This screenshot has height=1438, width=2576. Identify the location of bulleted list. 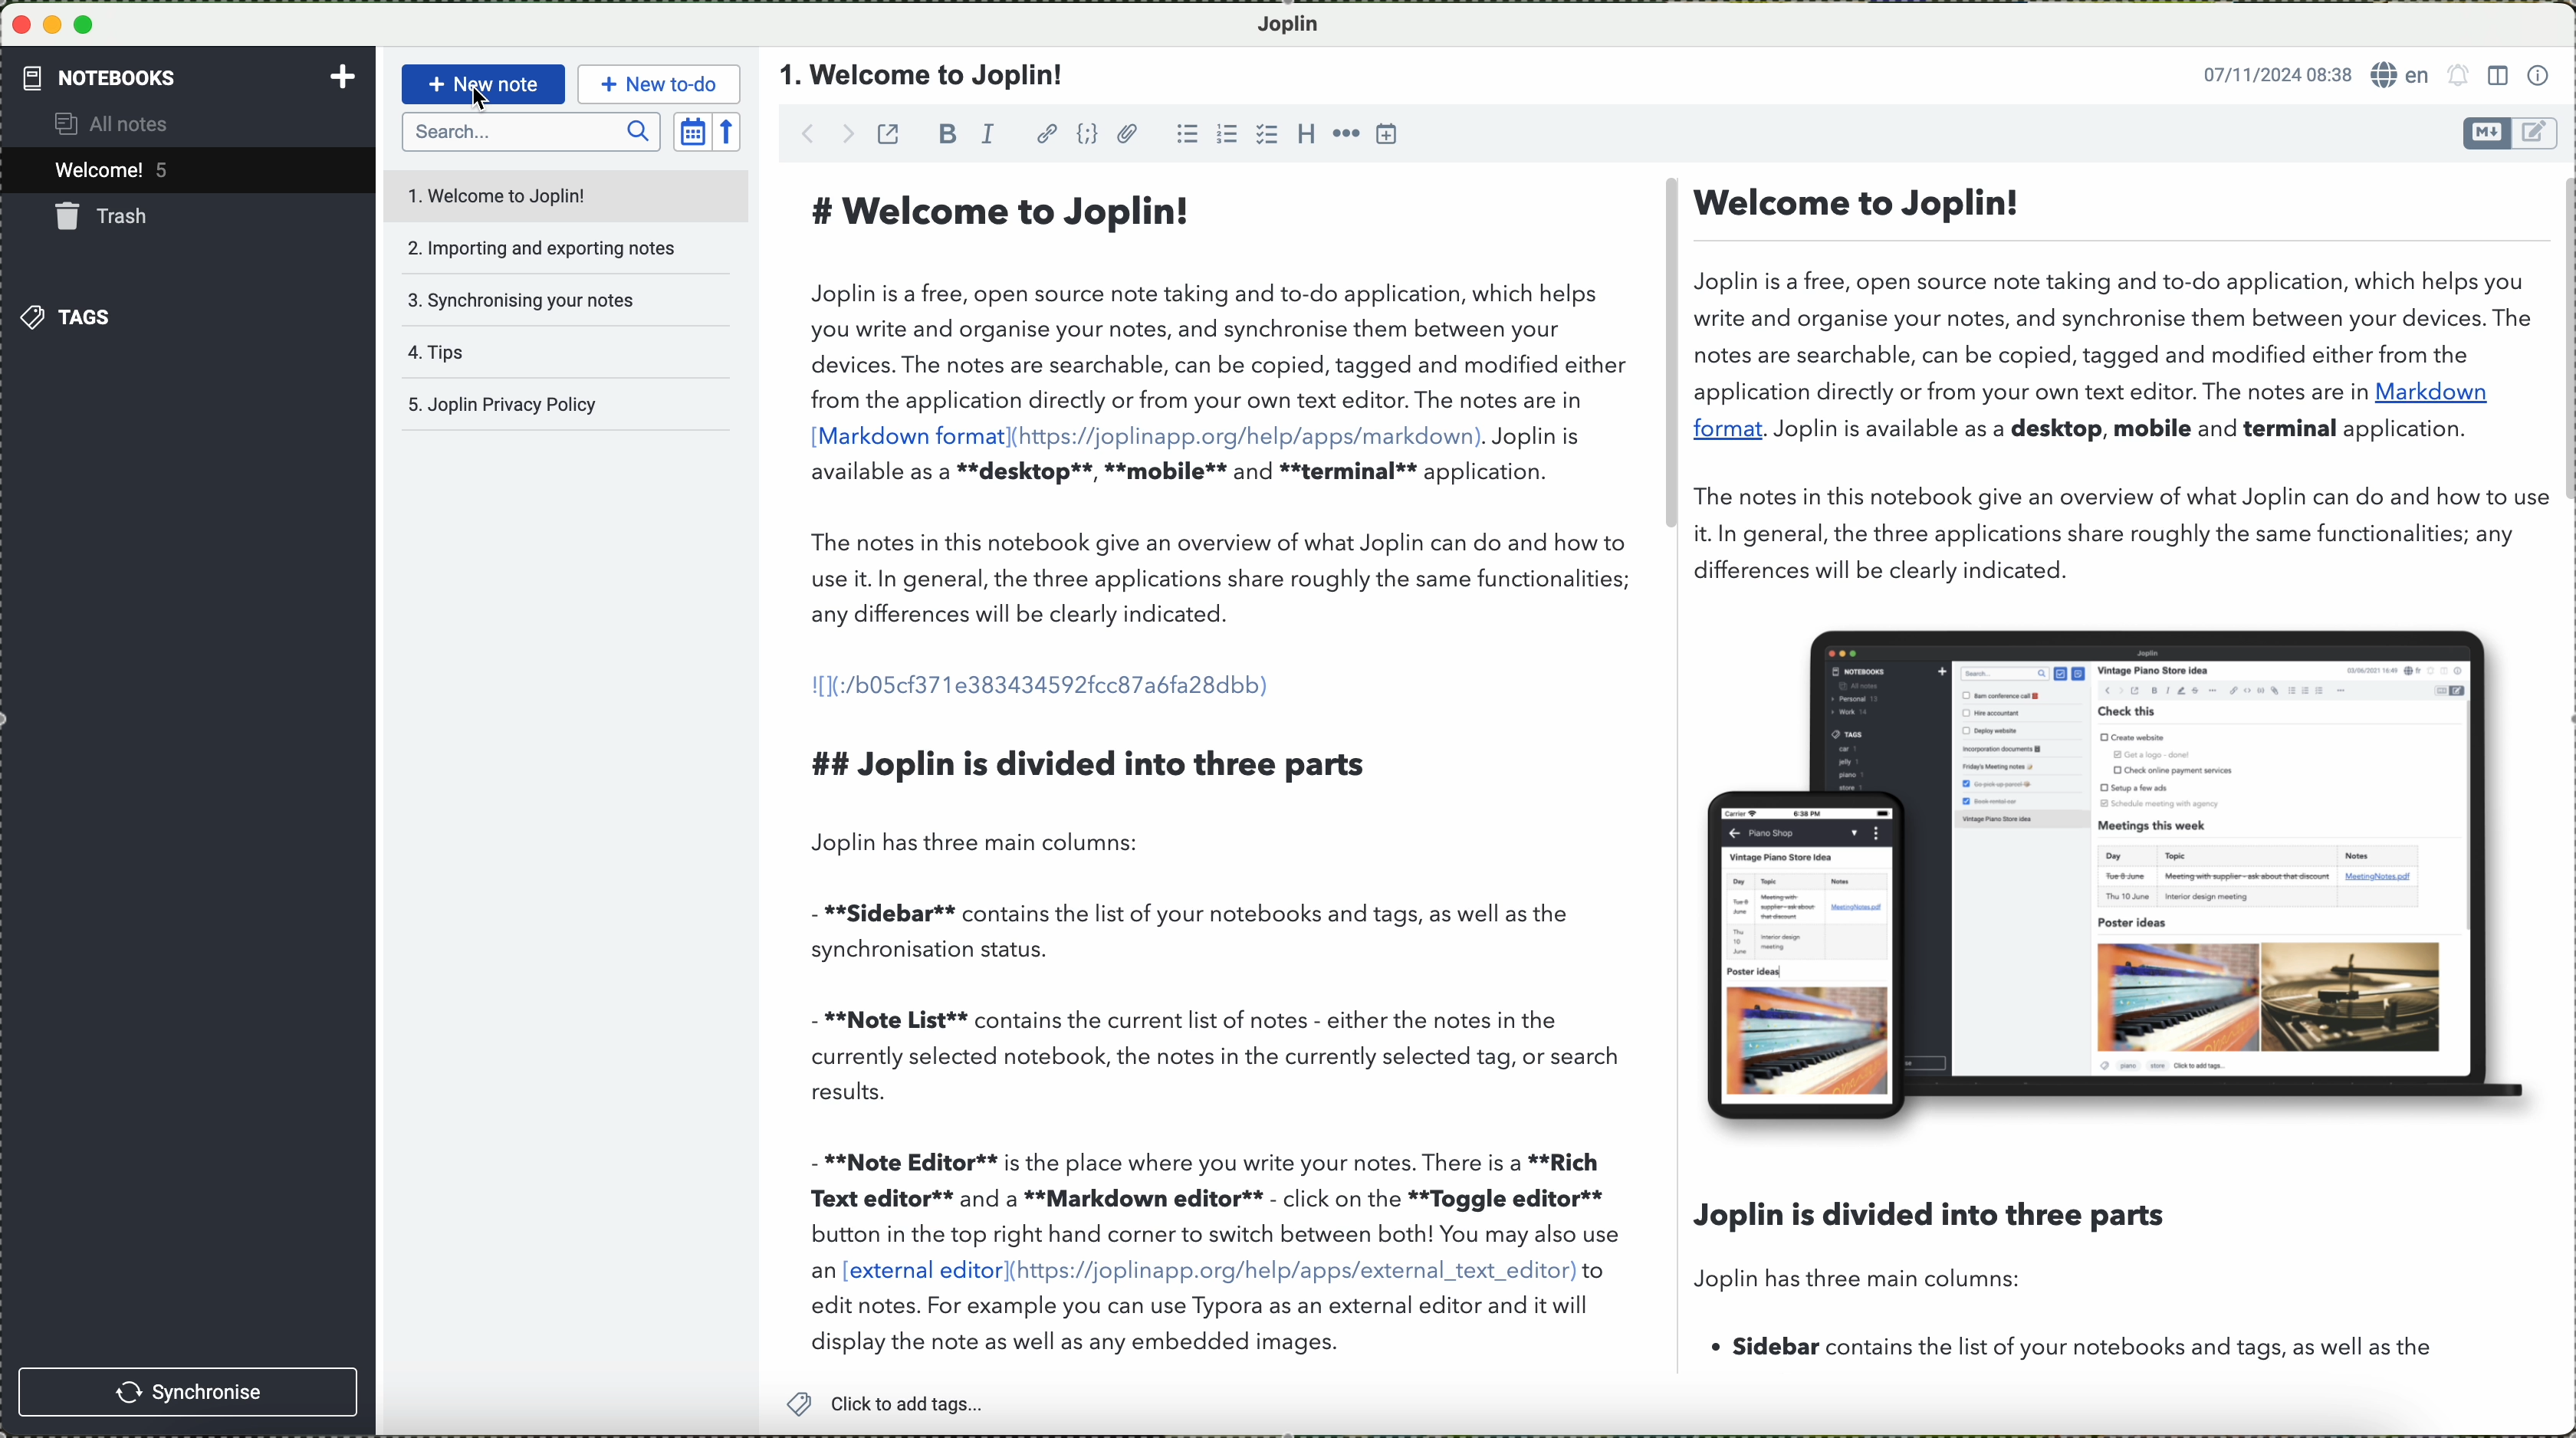
(1185, 134).